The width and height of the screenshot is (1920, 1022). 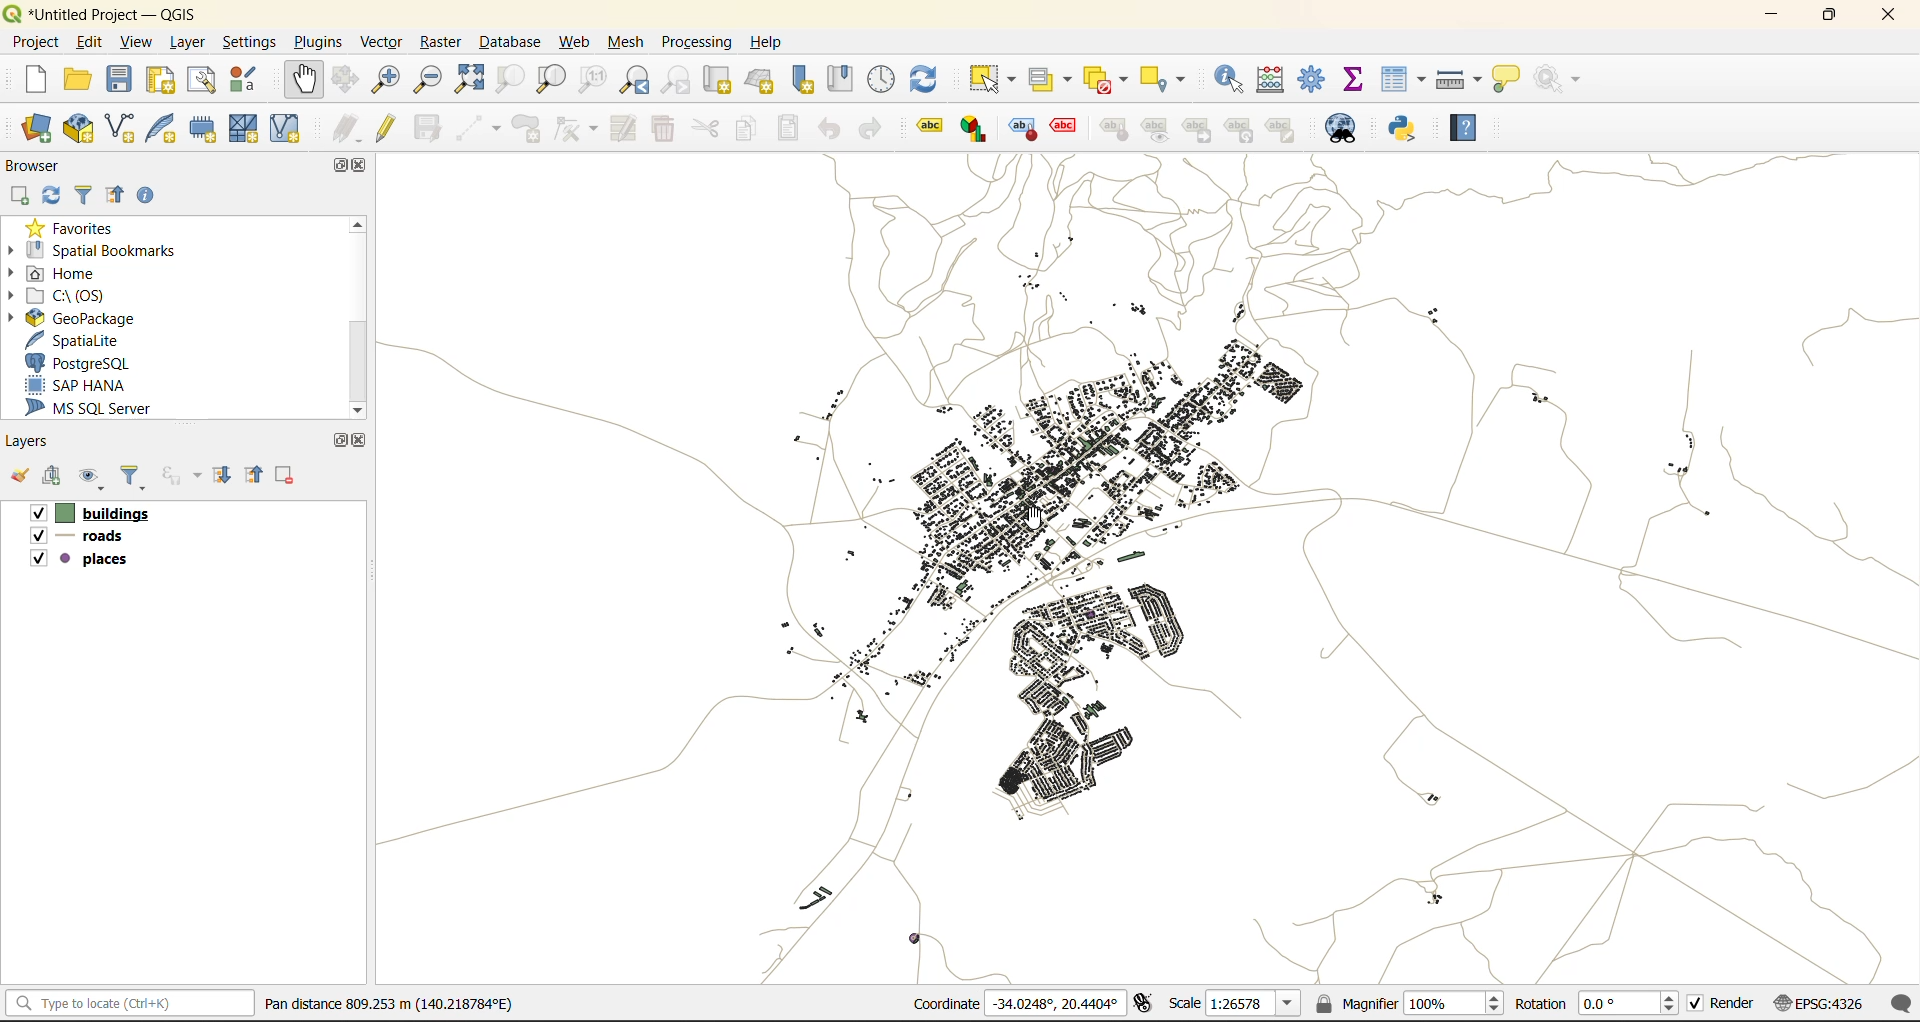 I want to click on print layout, so click(x=160, y=80).